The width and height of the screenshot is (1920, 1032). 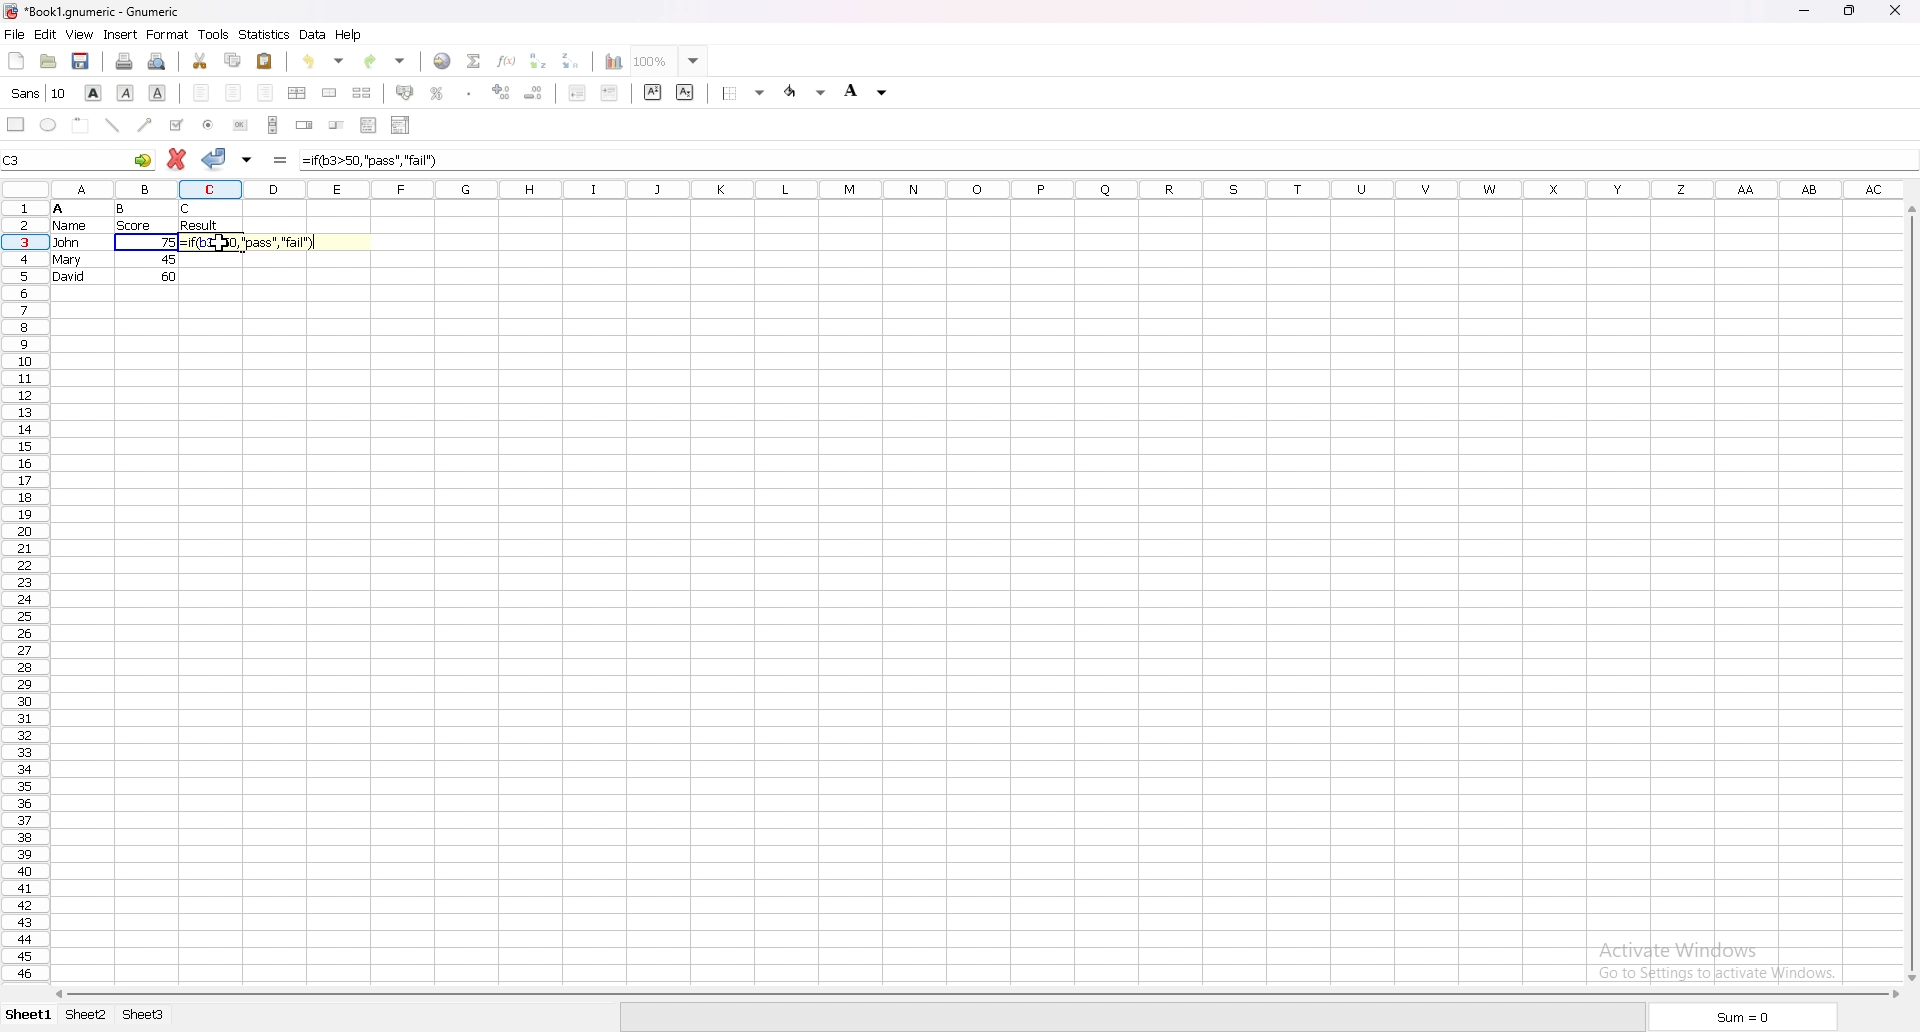 I want to click on ellipse, so click(x=49, y=124).